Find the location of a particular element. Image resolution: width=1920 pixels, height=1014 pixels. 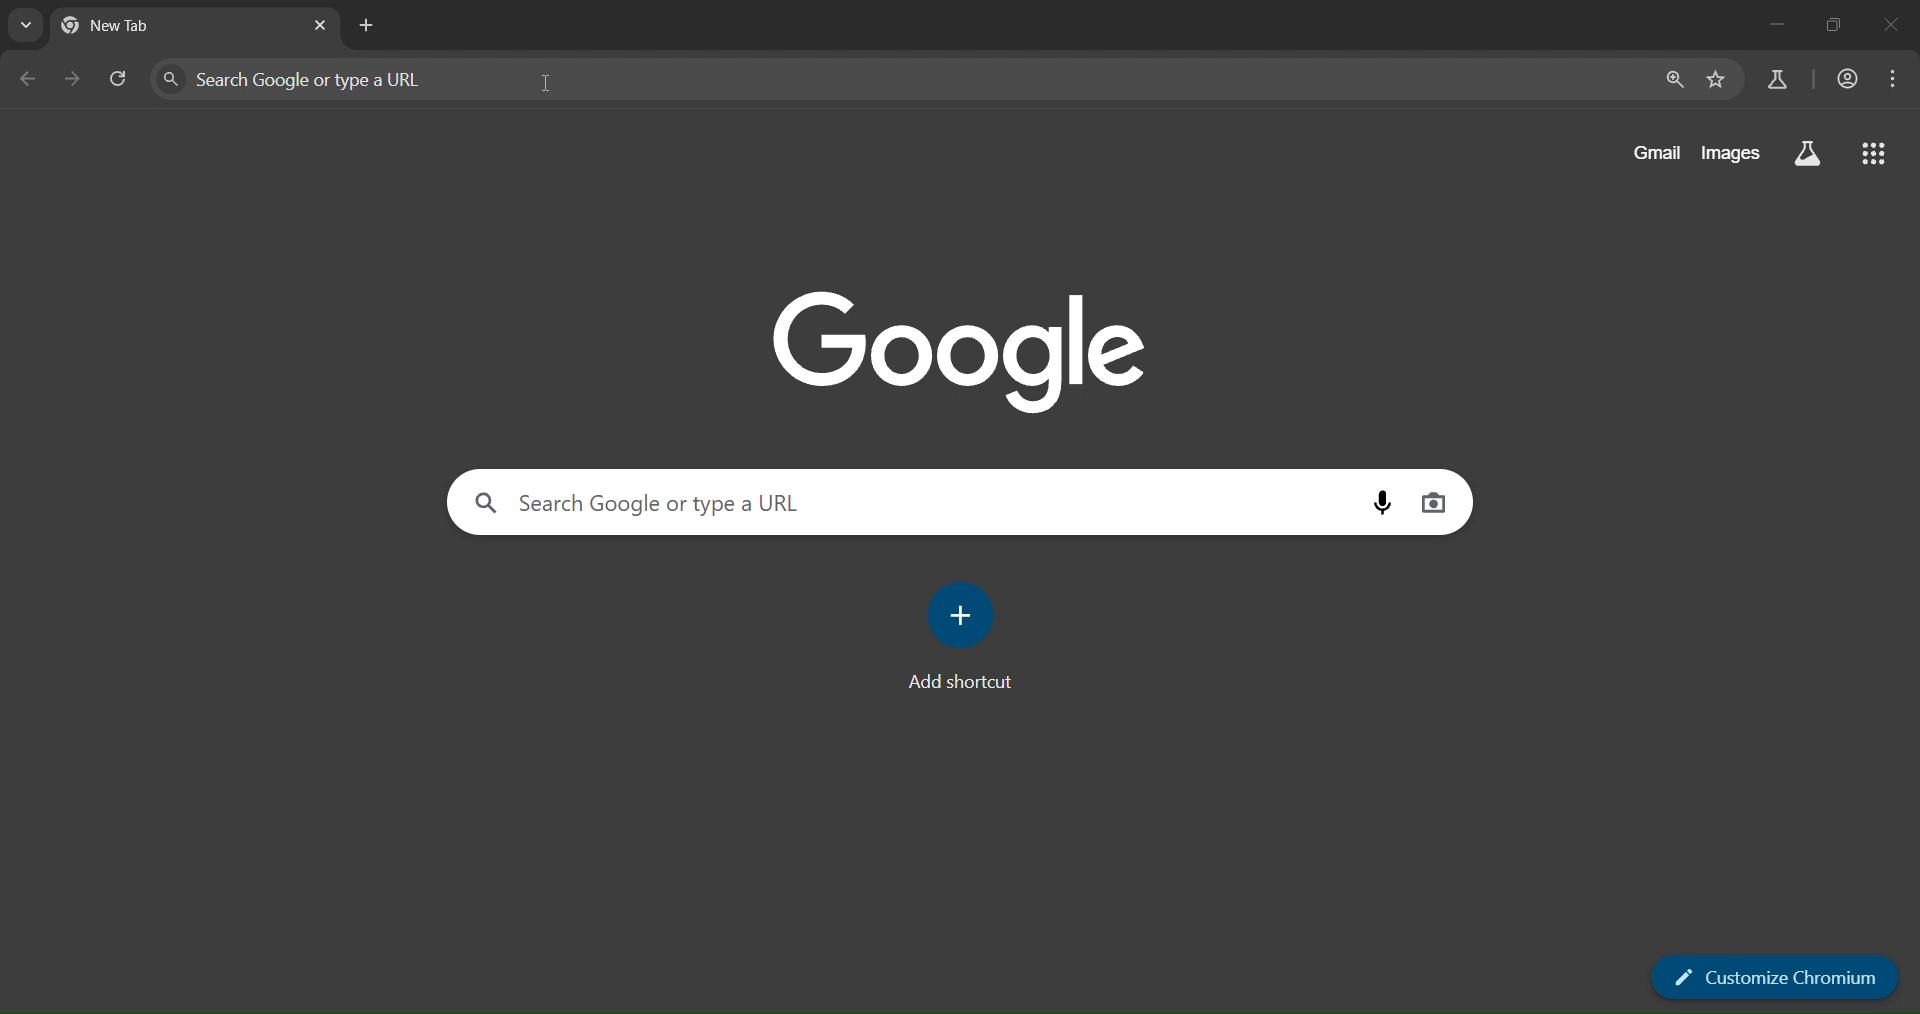

bookmark page is located at coordinates (1715, 80).